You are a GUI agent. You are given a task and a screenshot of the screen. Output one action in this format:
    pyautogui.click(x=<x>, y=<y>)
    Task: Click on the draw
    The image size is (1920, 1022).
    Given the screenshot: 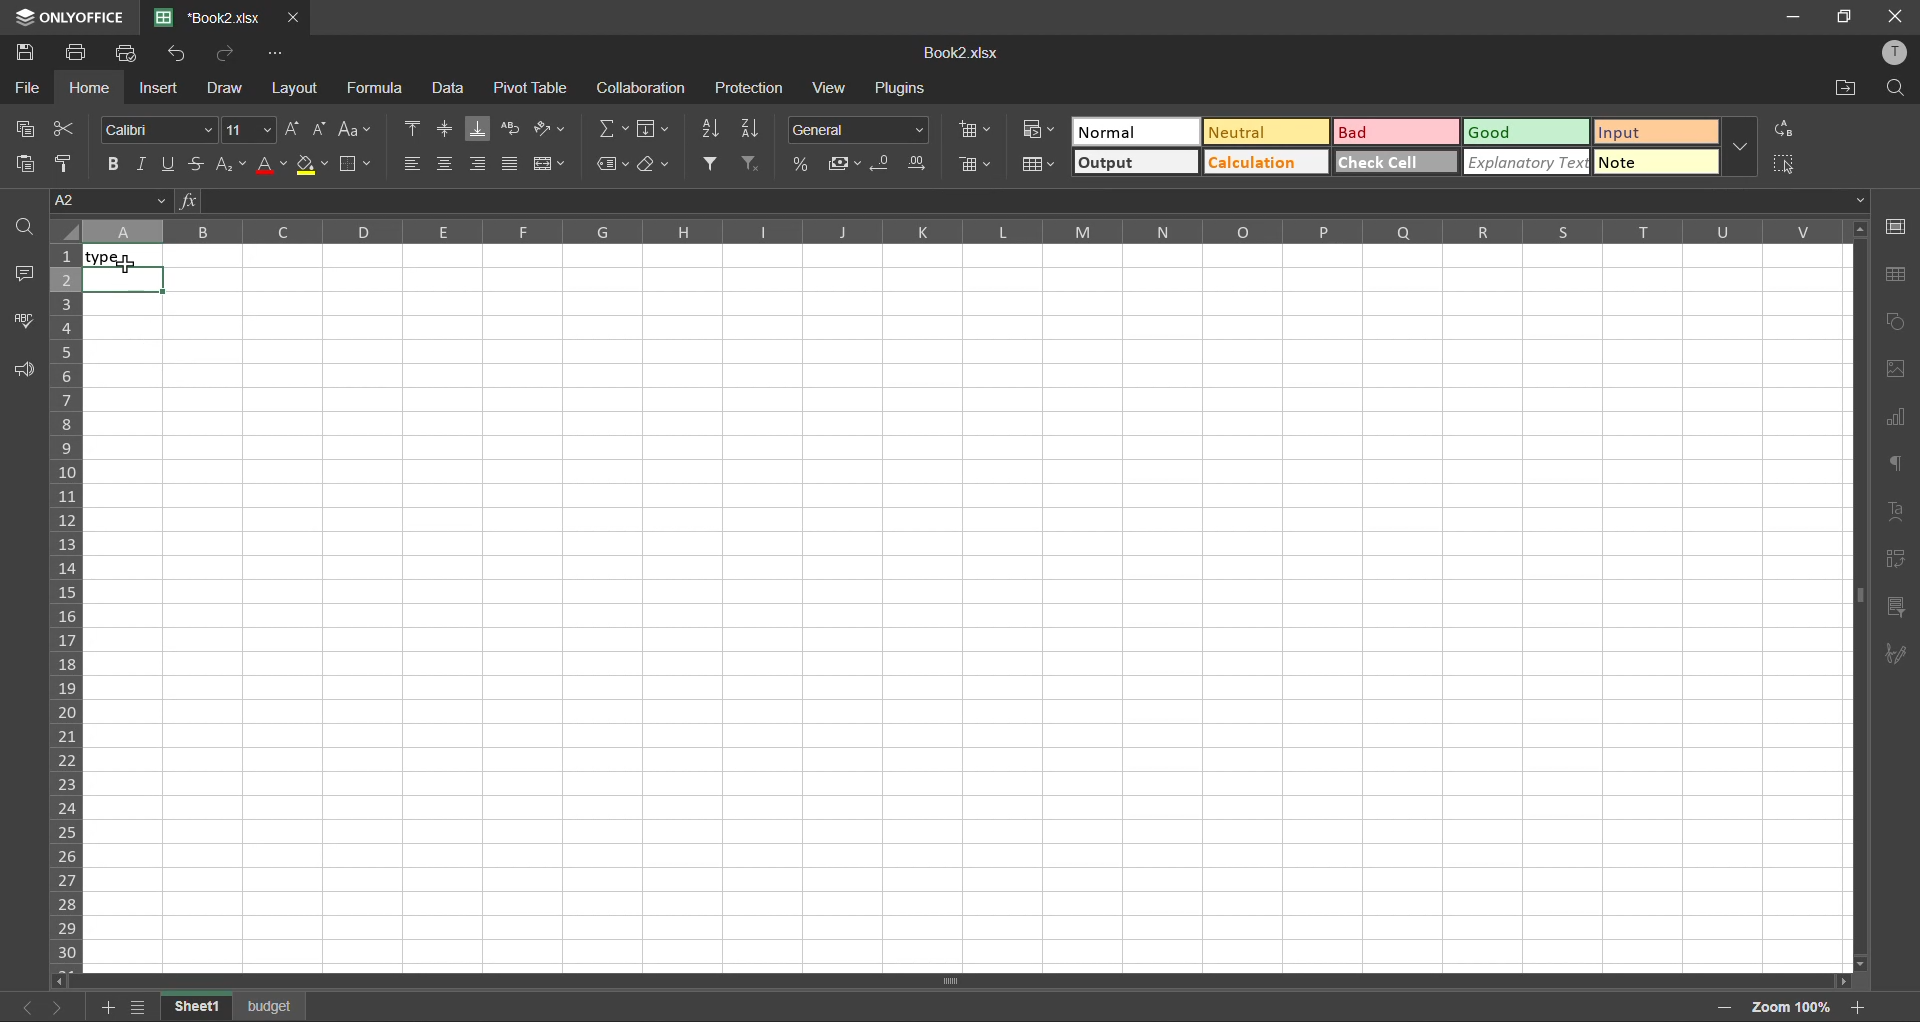 What is the action you would take?
    pyautogui.click(x=227, y=89)
    